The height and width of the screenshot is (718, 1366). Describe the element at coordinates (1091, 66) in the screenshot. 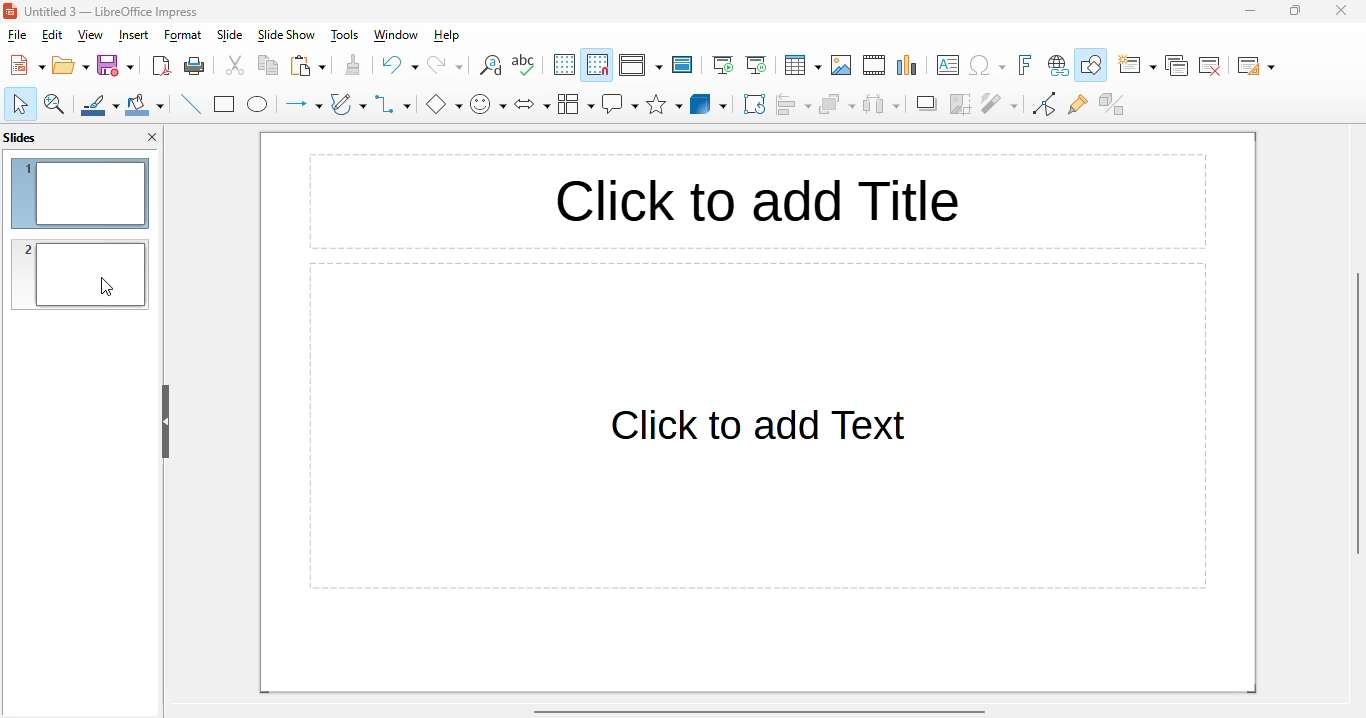

I see `show draw functions` at that location.